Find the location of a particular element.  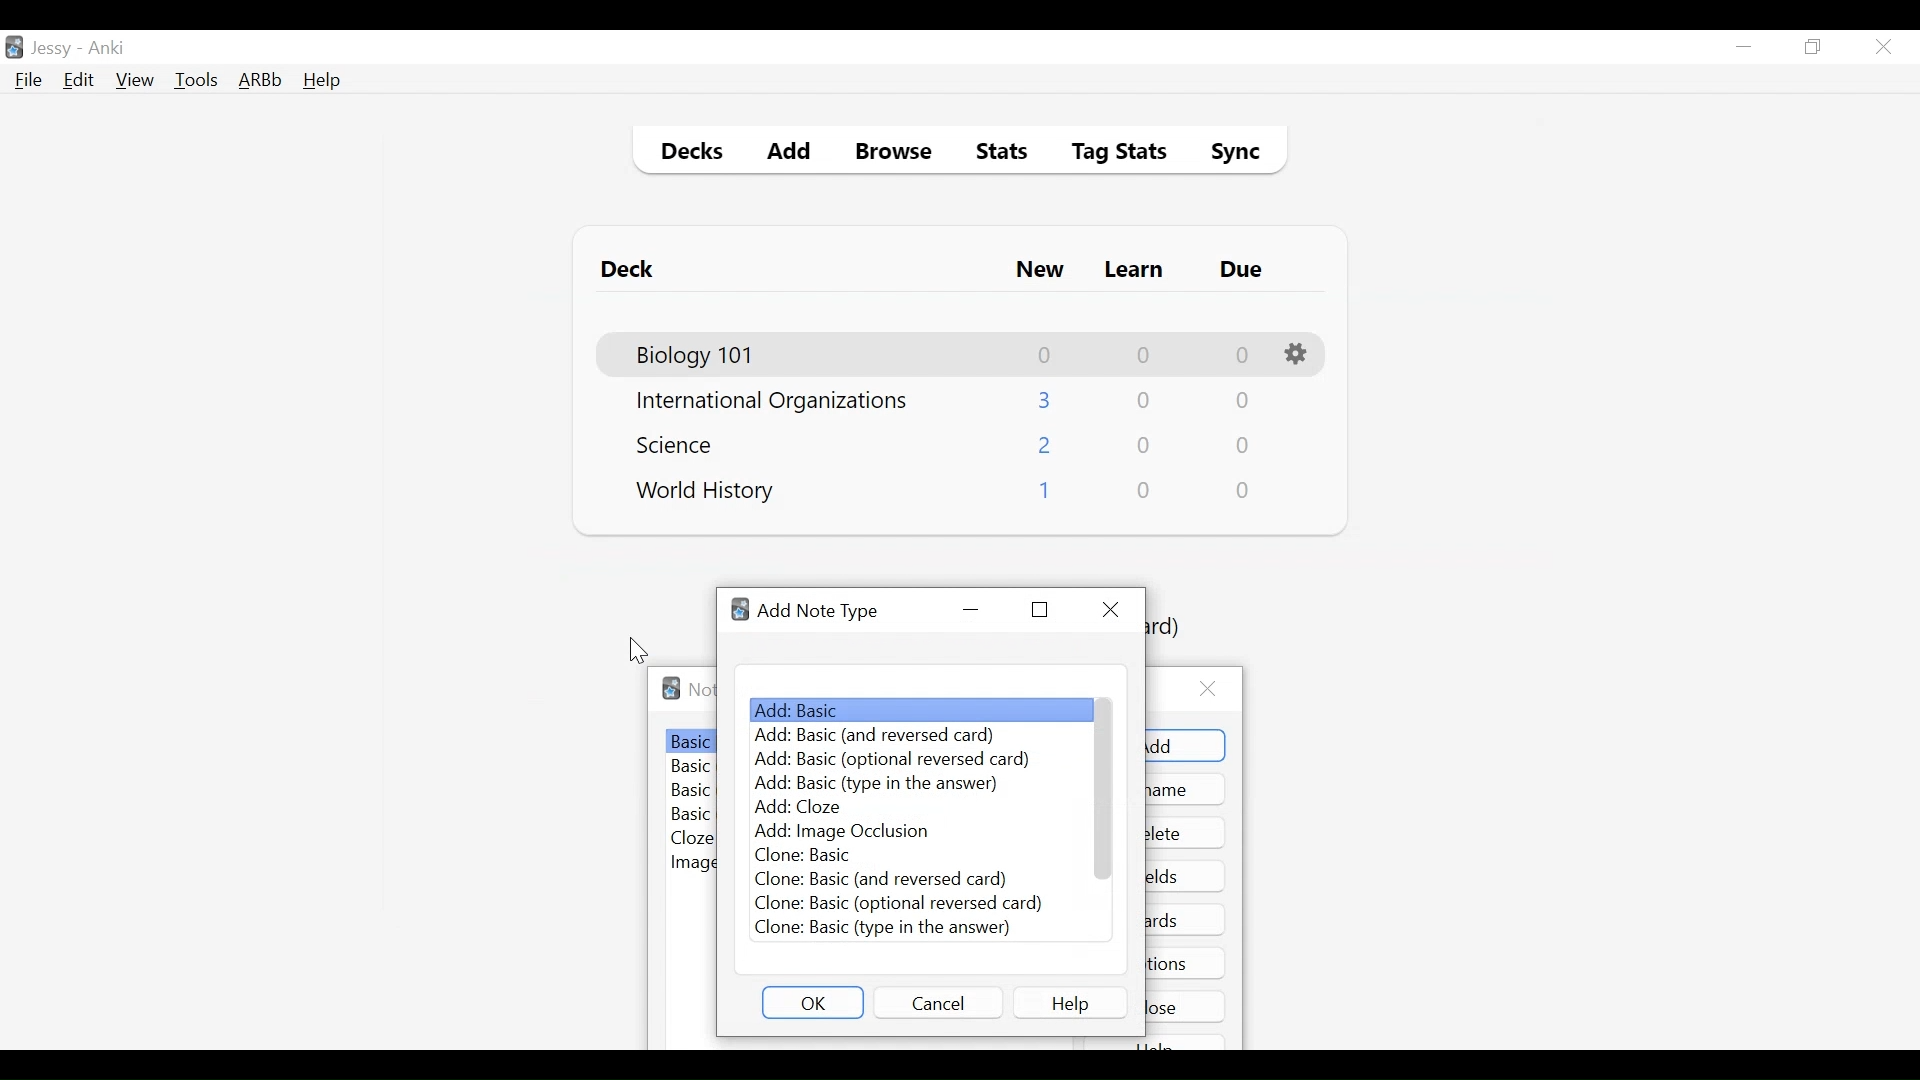

Cursor is located at coordinates (639, 651).